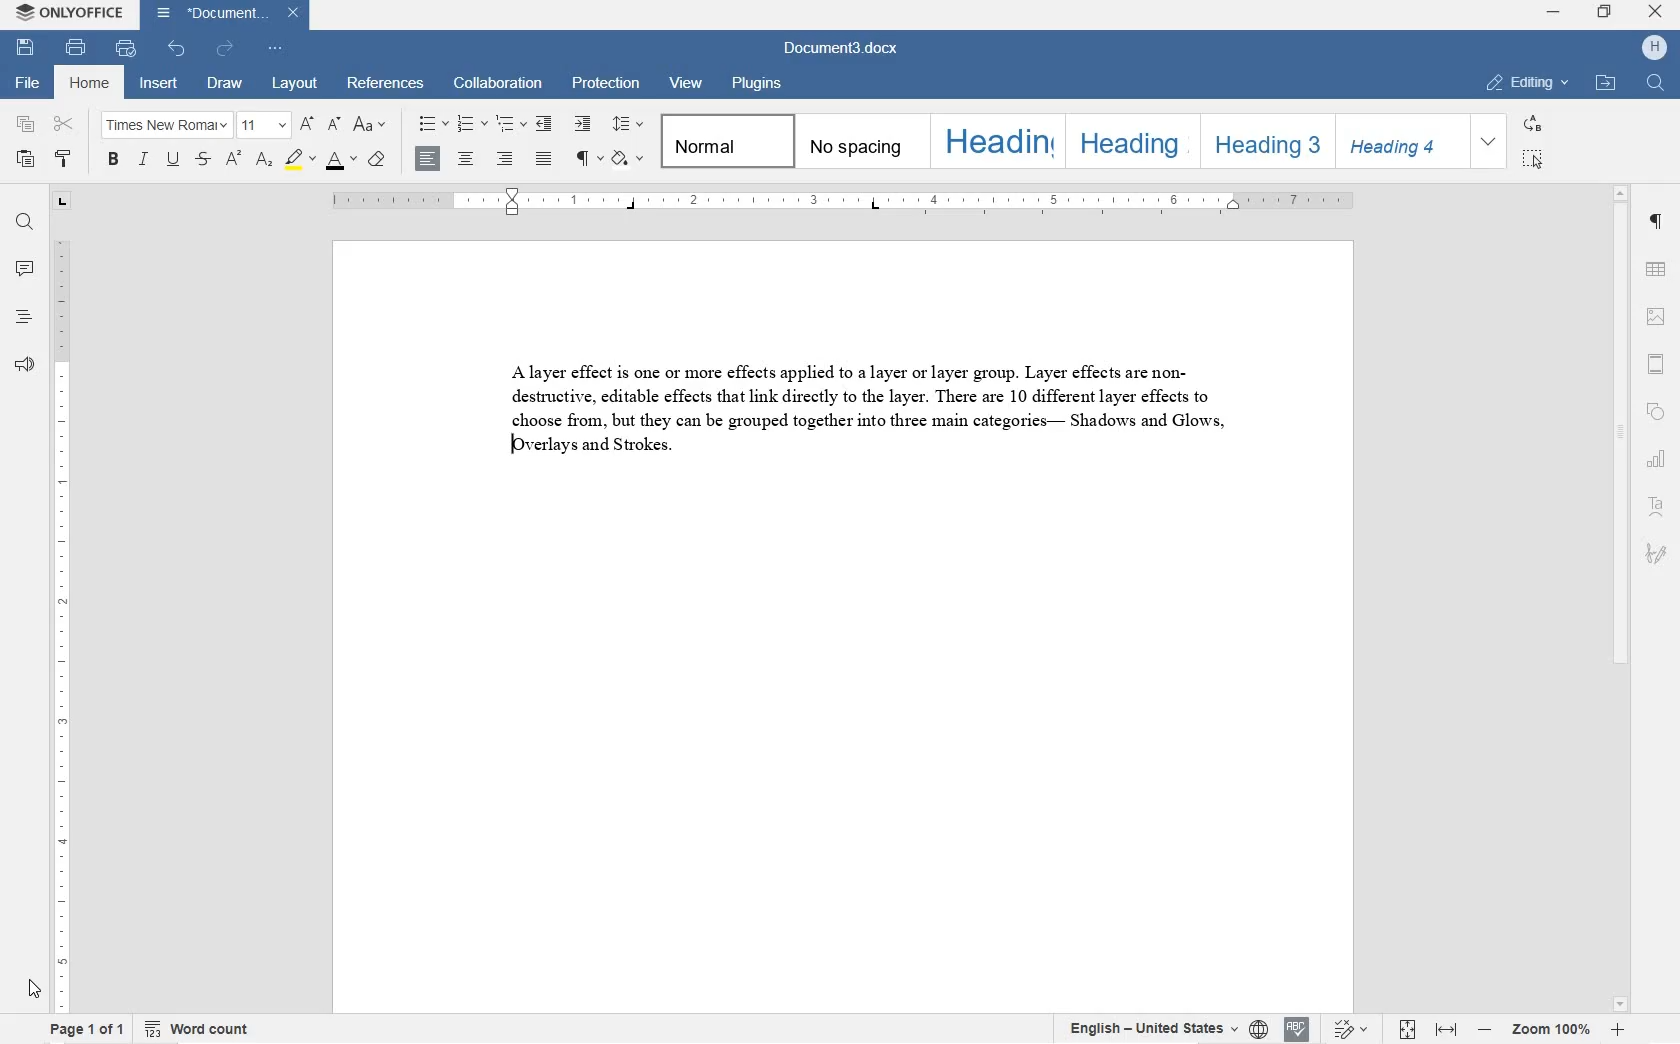  What do you see at coordinates (500, 83) in the screenshot?
I see `collaboration` at bounding box center [500, 83].